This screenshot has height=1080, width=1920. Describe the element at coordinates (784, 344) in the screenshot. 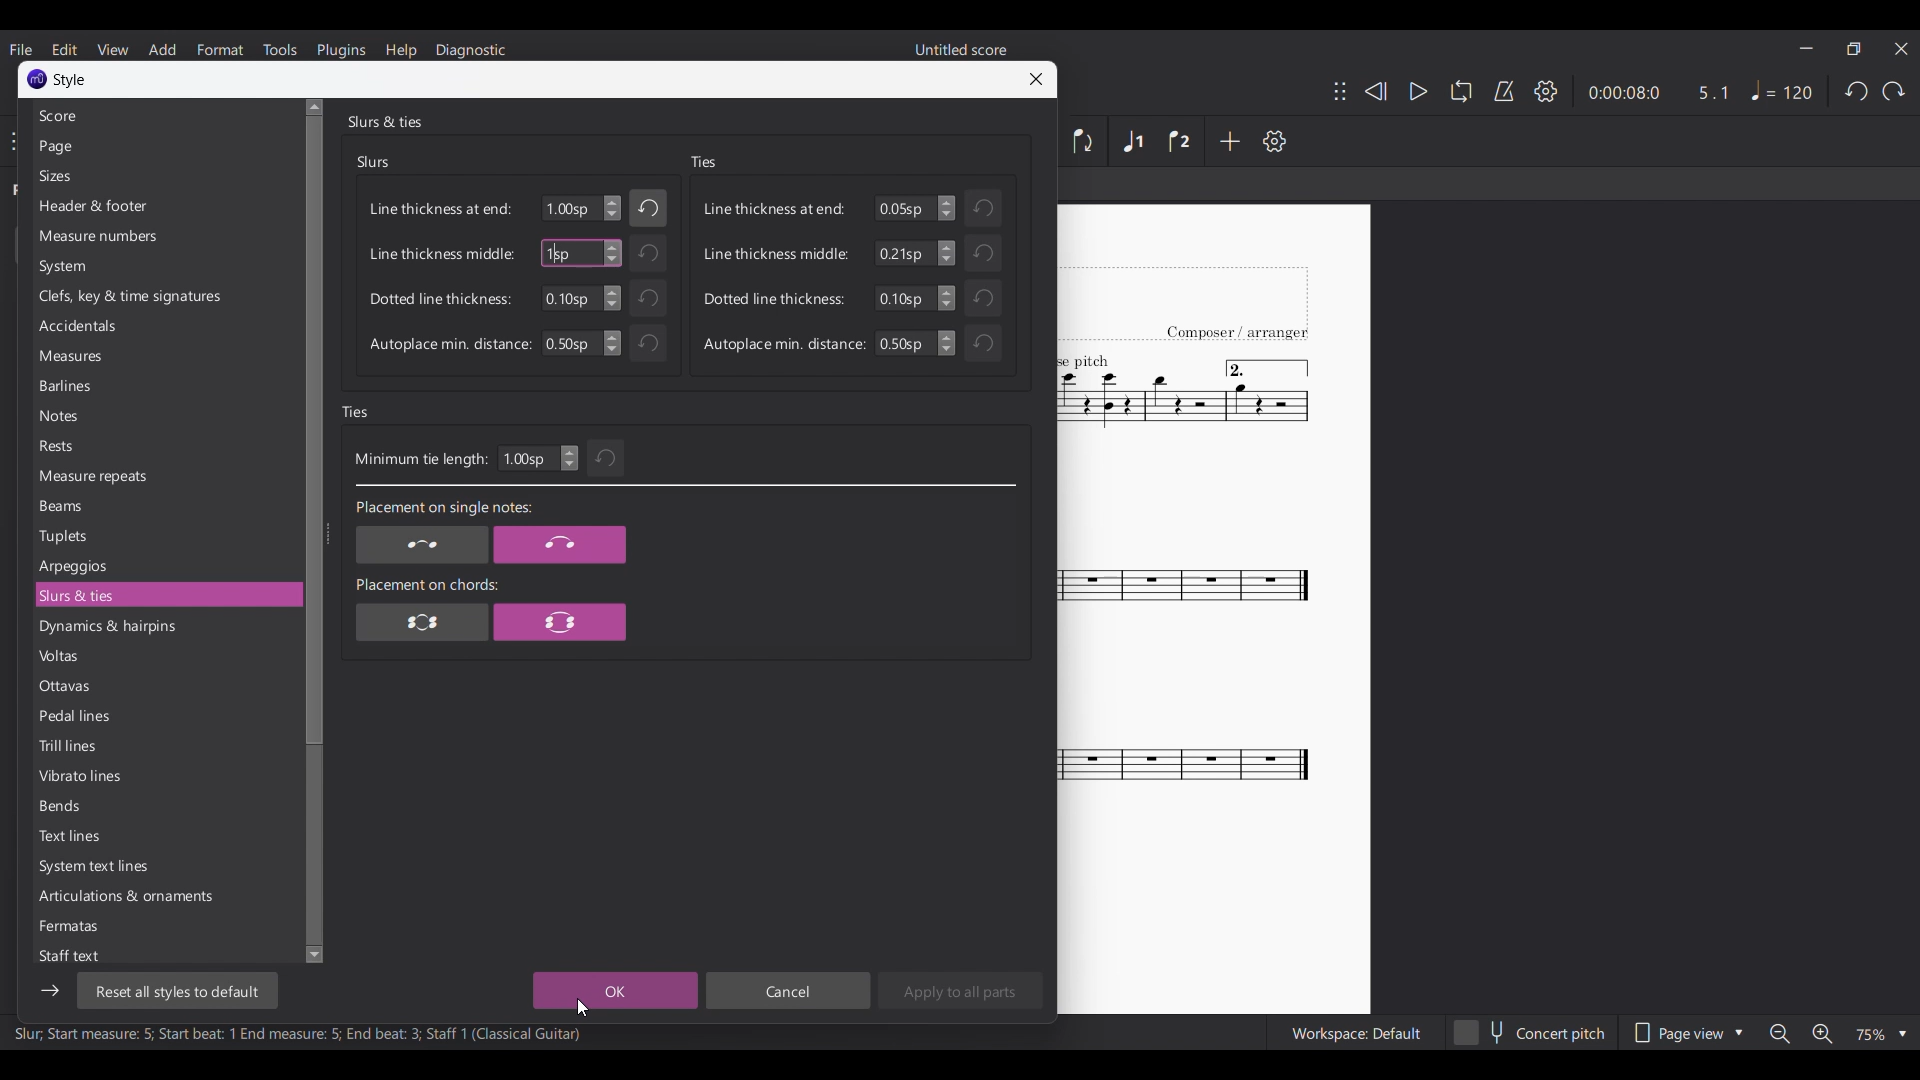

I see `Autoplace min. distance` at that location.